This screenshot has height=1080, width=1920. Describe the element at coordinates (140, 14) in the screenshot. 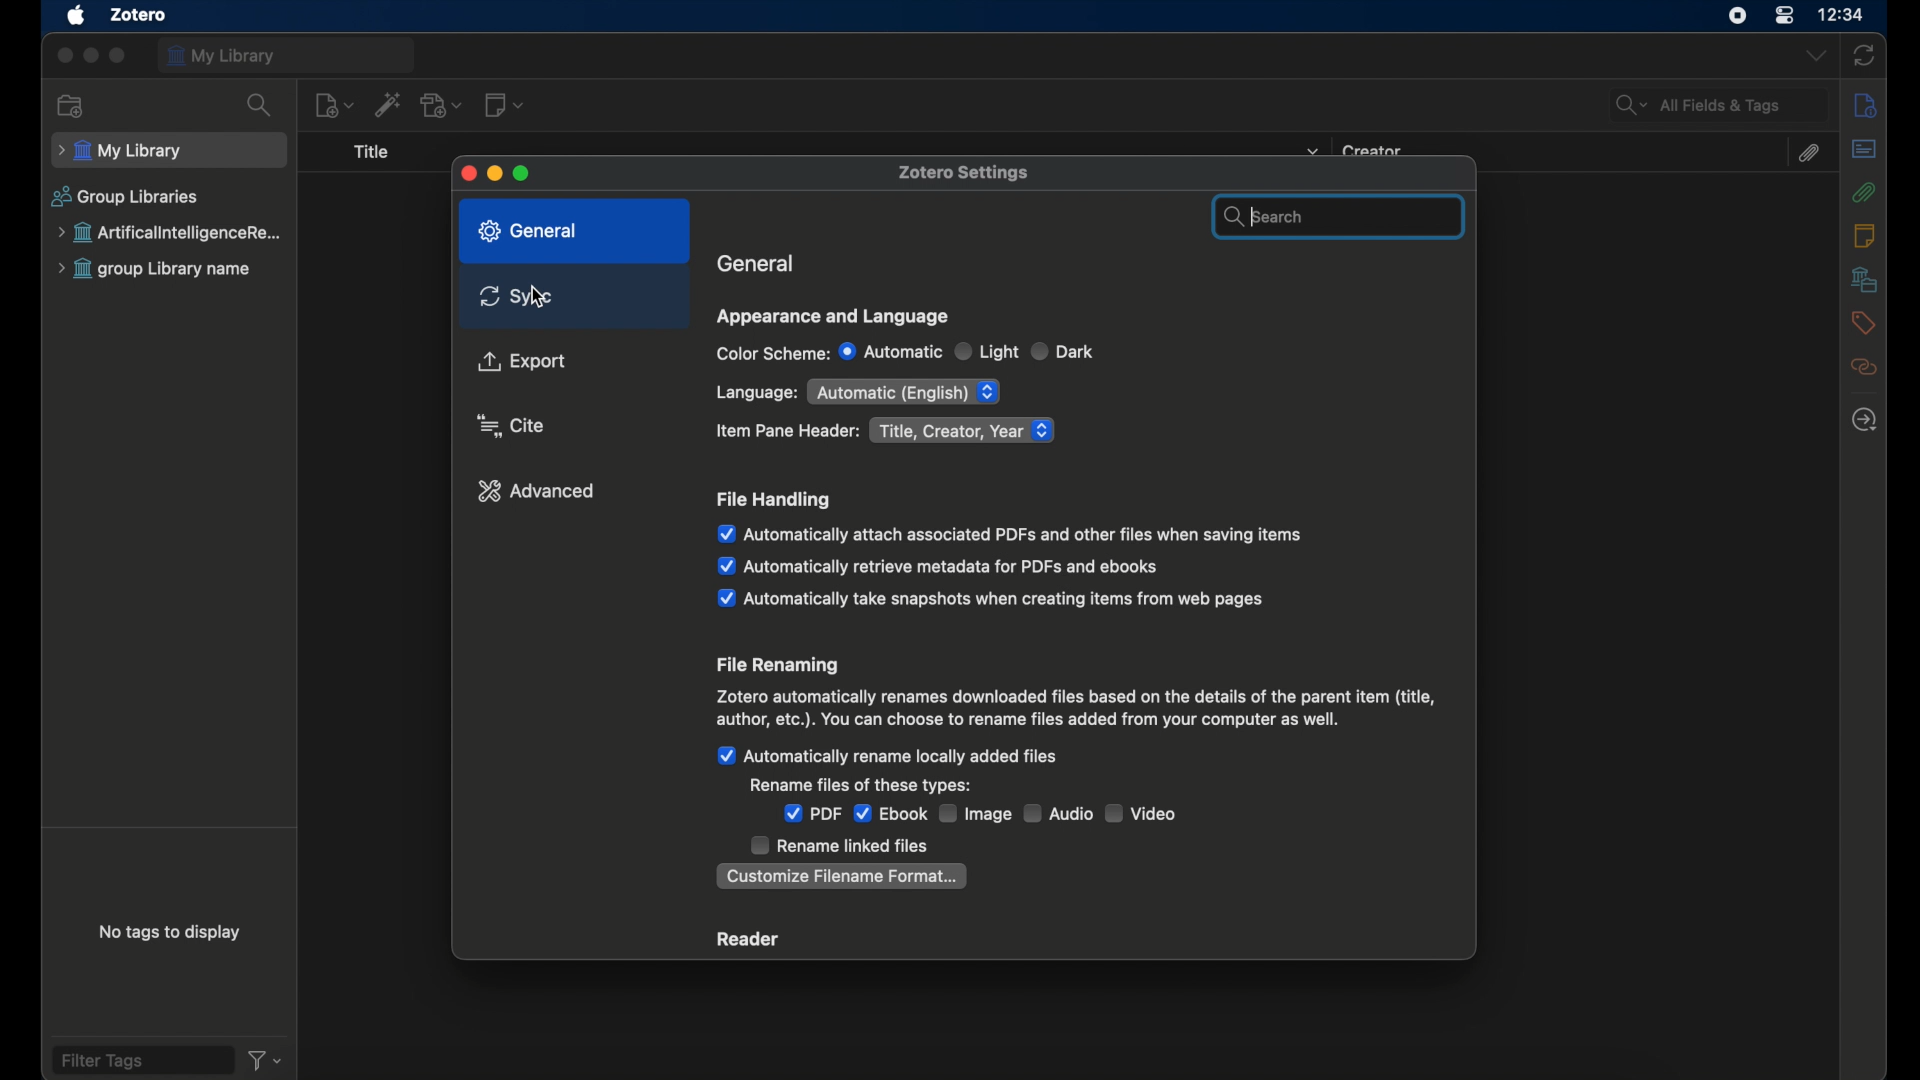

I see `zotero` at that location.